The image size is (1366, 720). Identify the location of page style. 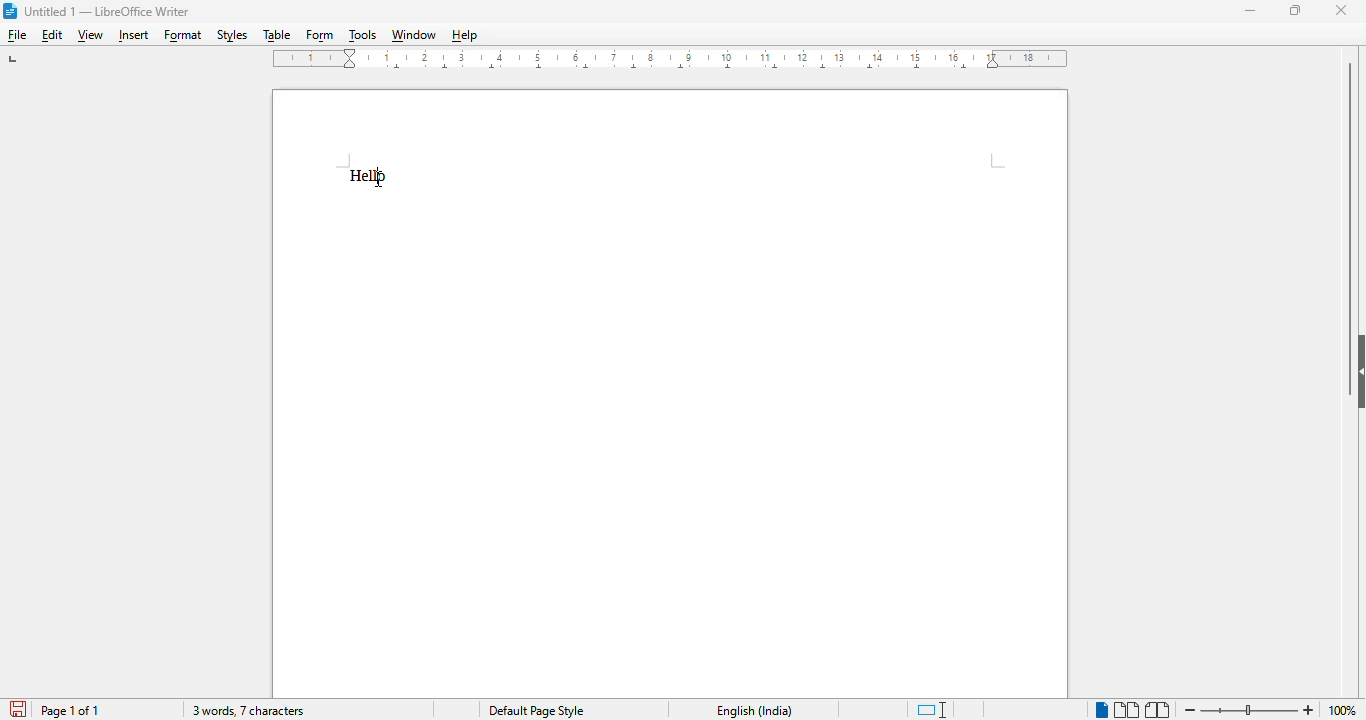
(536, 711).